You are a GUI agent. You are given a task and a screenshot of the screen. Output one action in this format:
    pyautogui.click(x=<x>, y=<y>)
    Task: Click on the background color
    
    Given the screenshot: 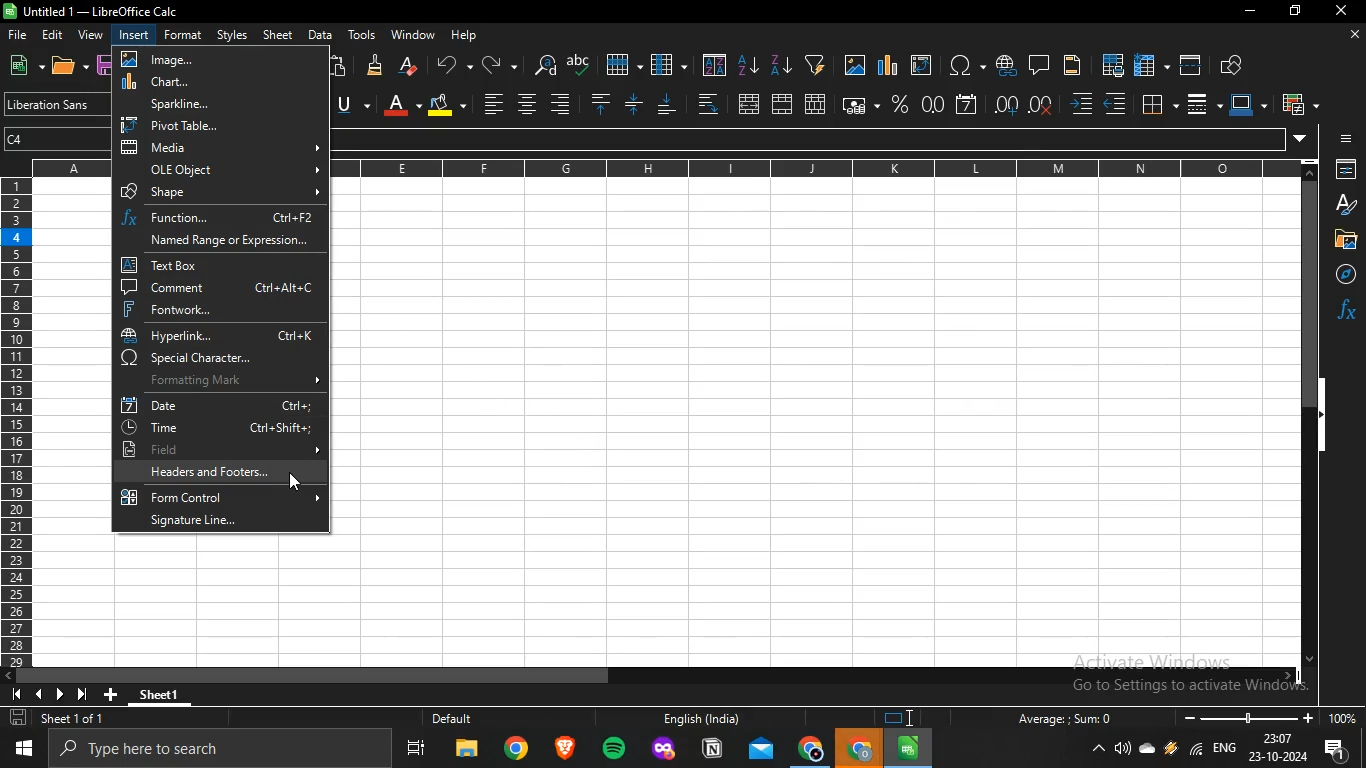 What is the action you would take?
    pyautogui.click(x=446, y=104)
    